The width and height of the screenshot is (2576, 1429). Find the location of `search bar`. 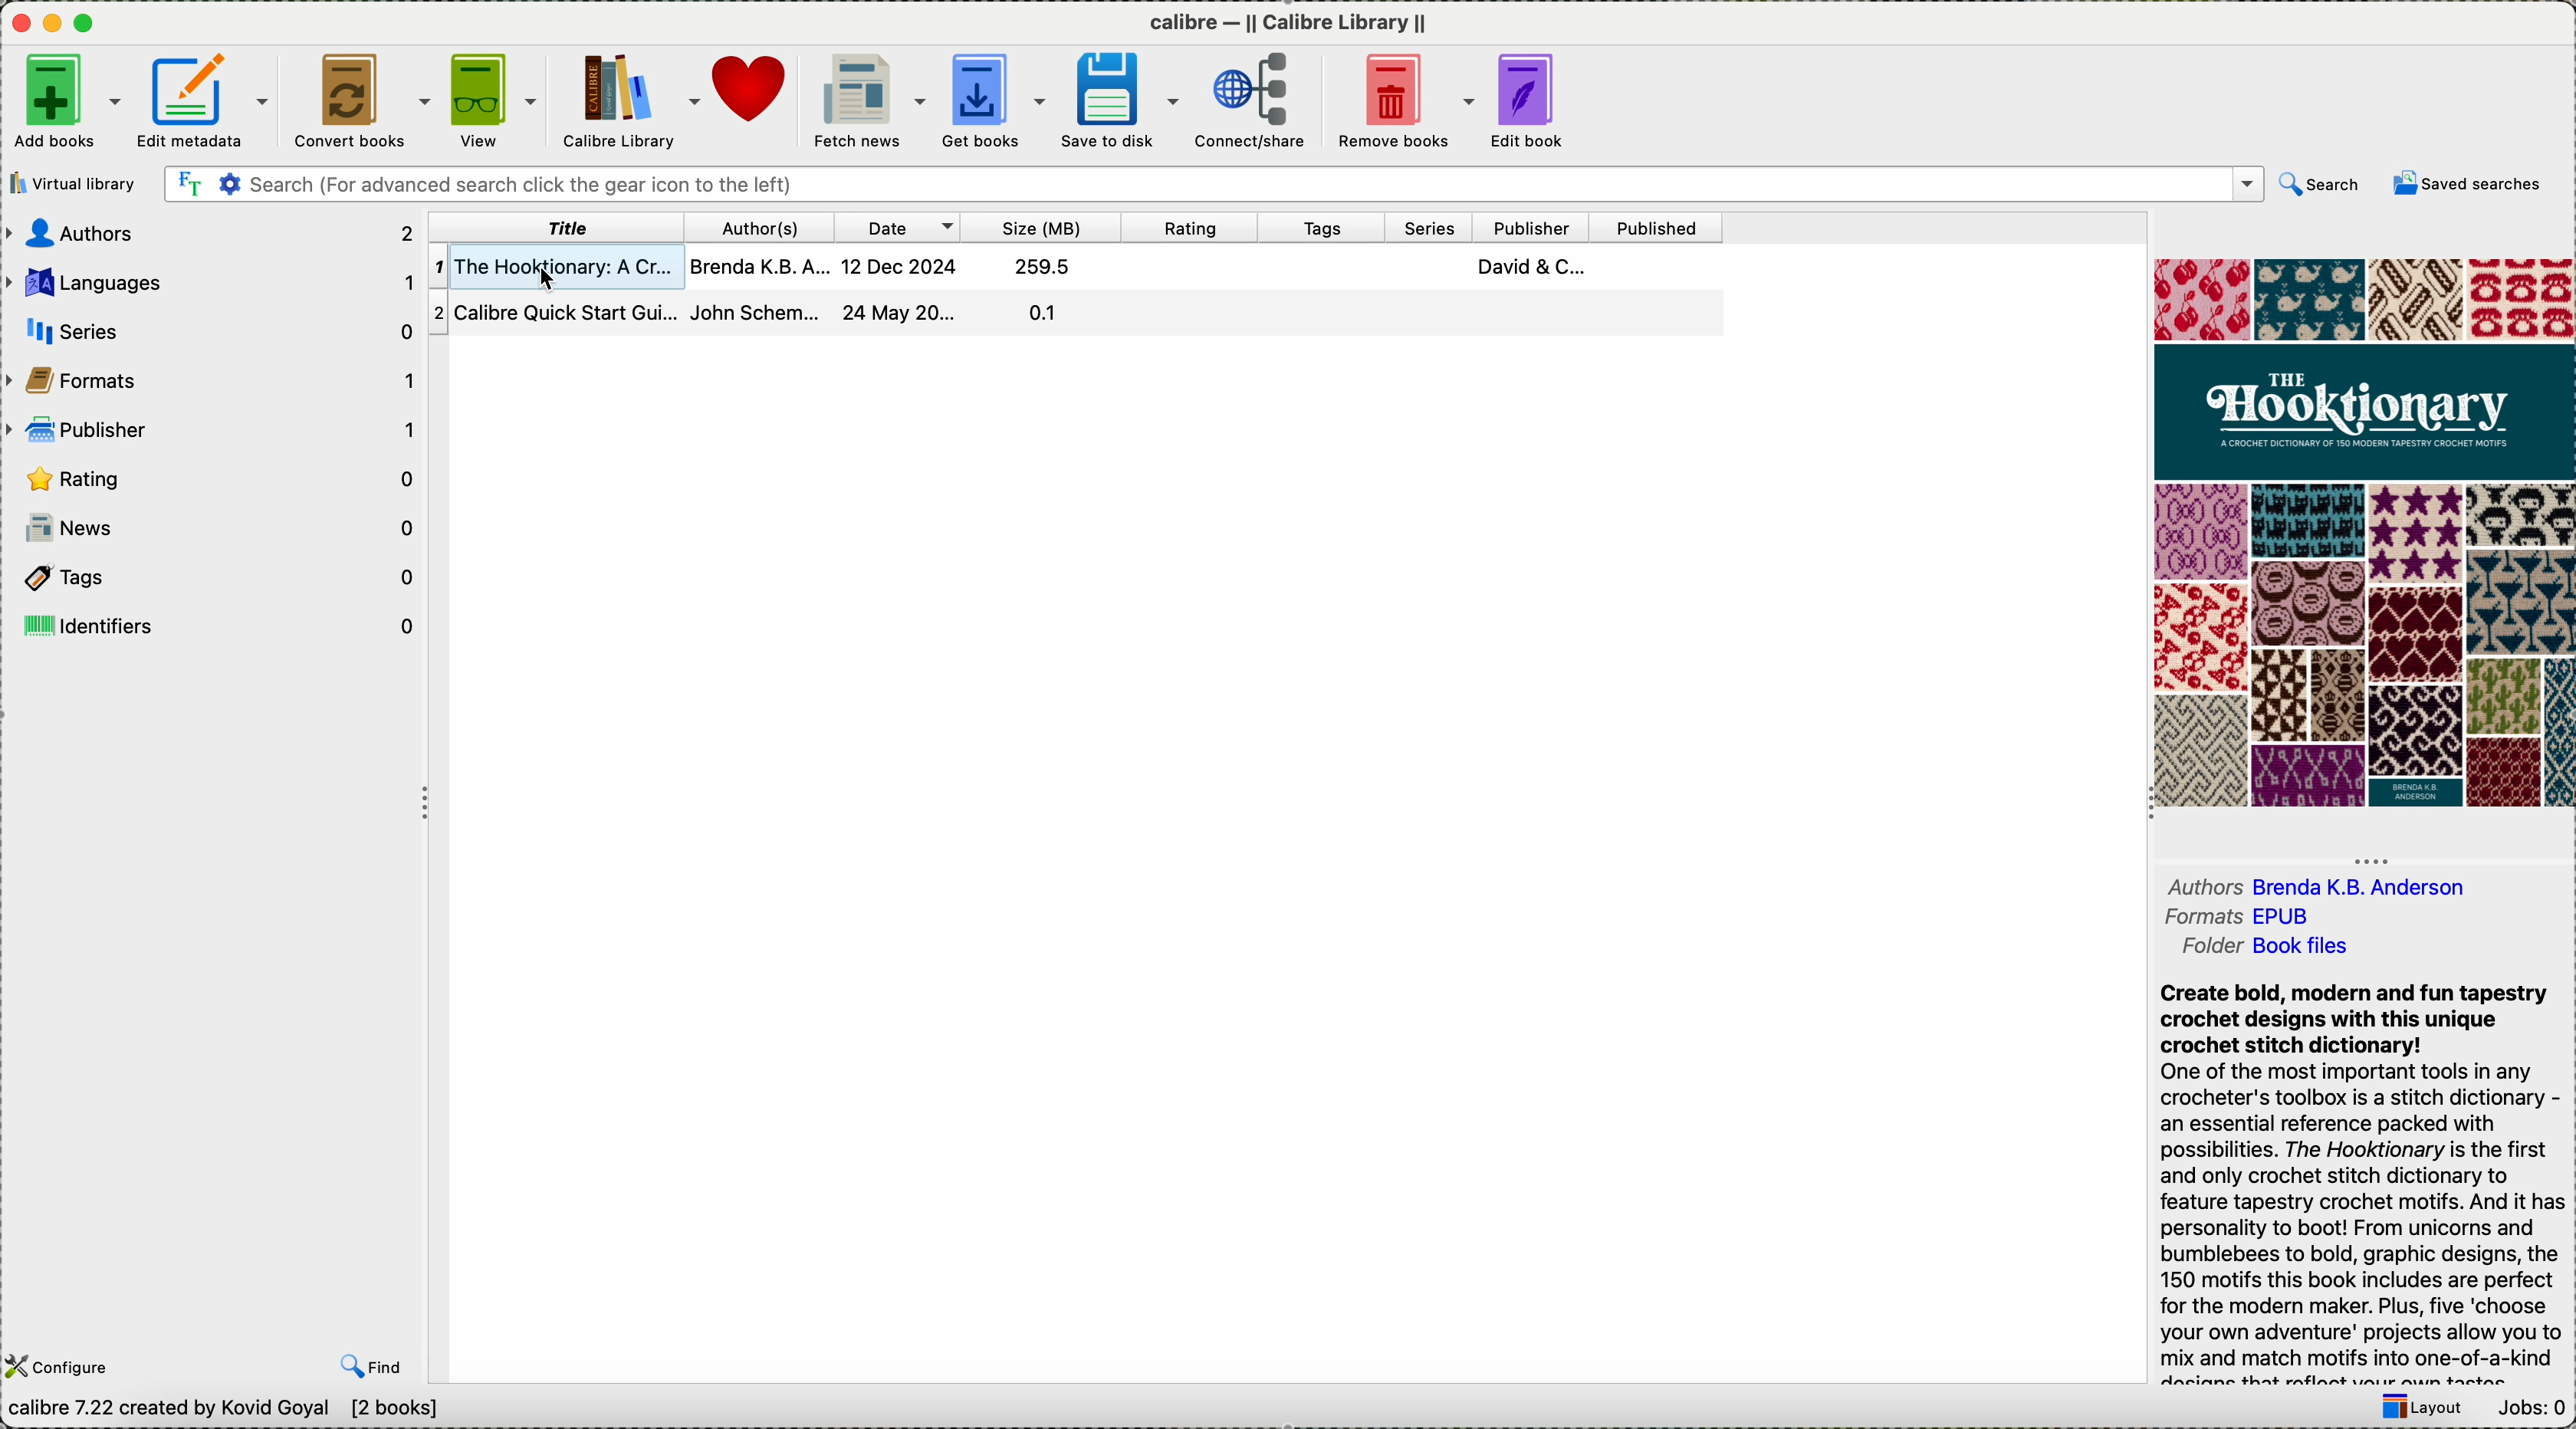

search bar is located at coordinates (1215, 185).